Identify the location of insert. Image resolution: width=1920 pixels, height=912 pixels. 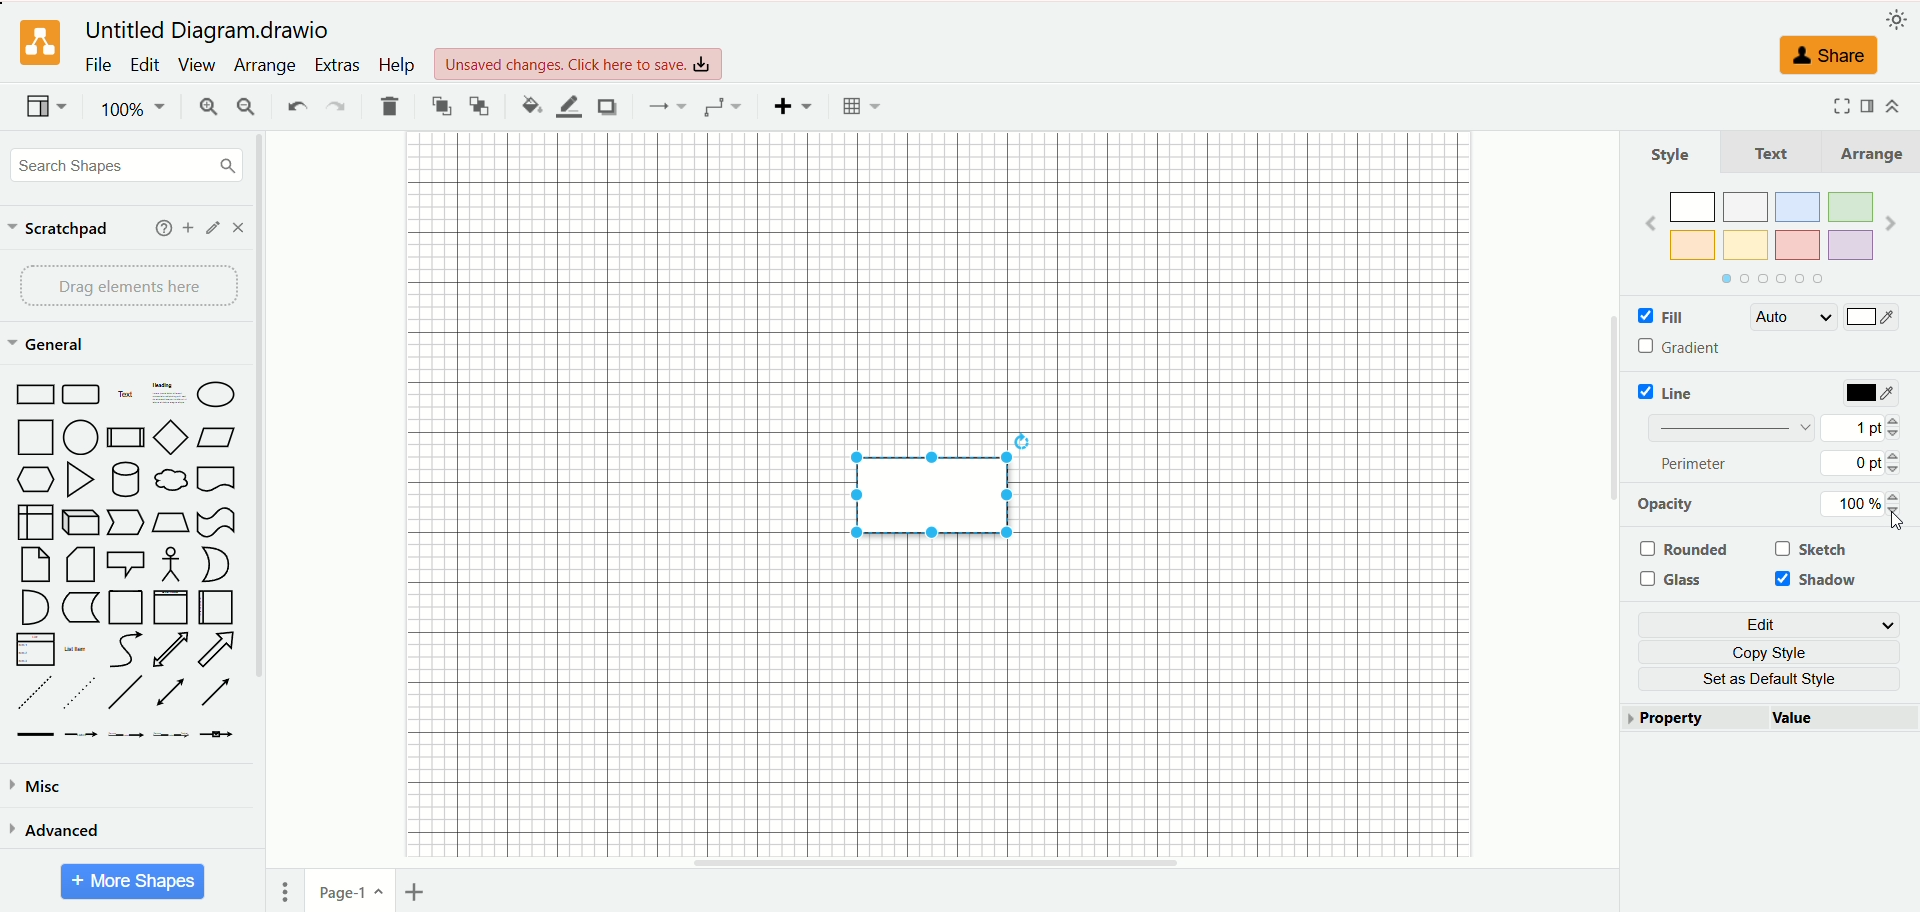
(794, 106).